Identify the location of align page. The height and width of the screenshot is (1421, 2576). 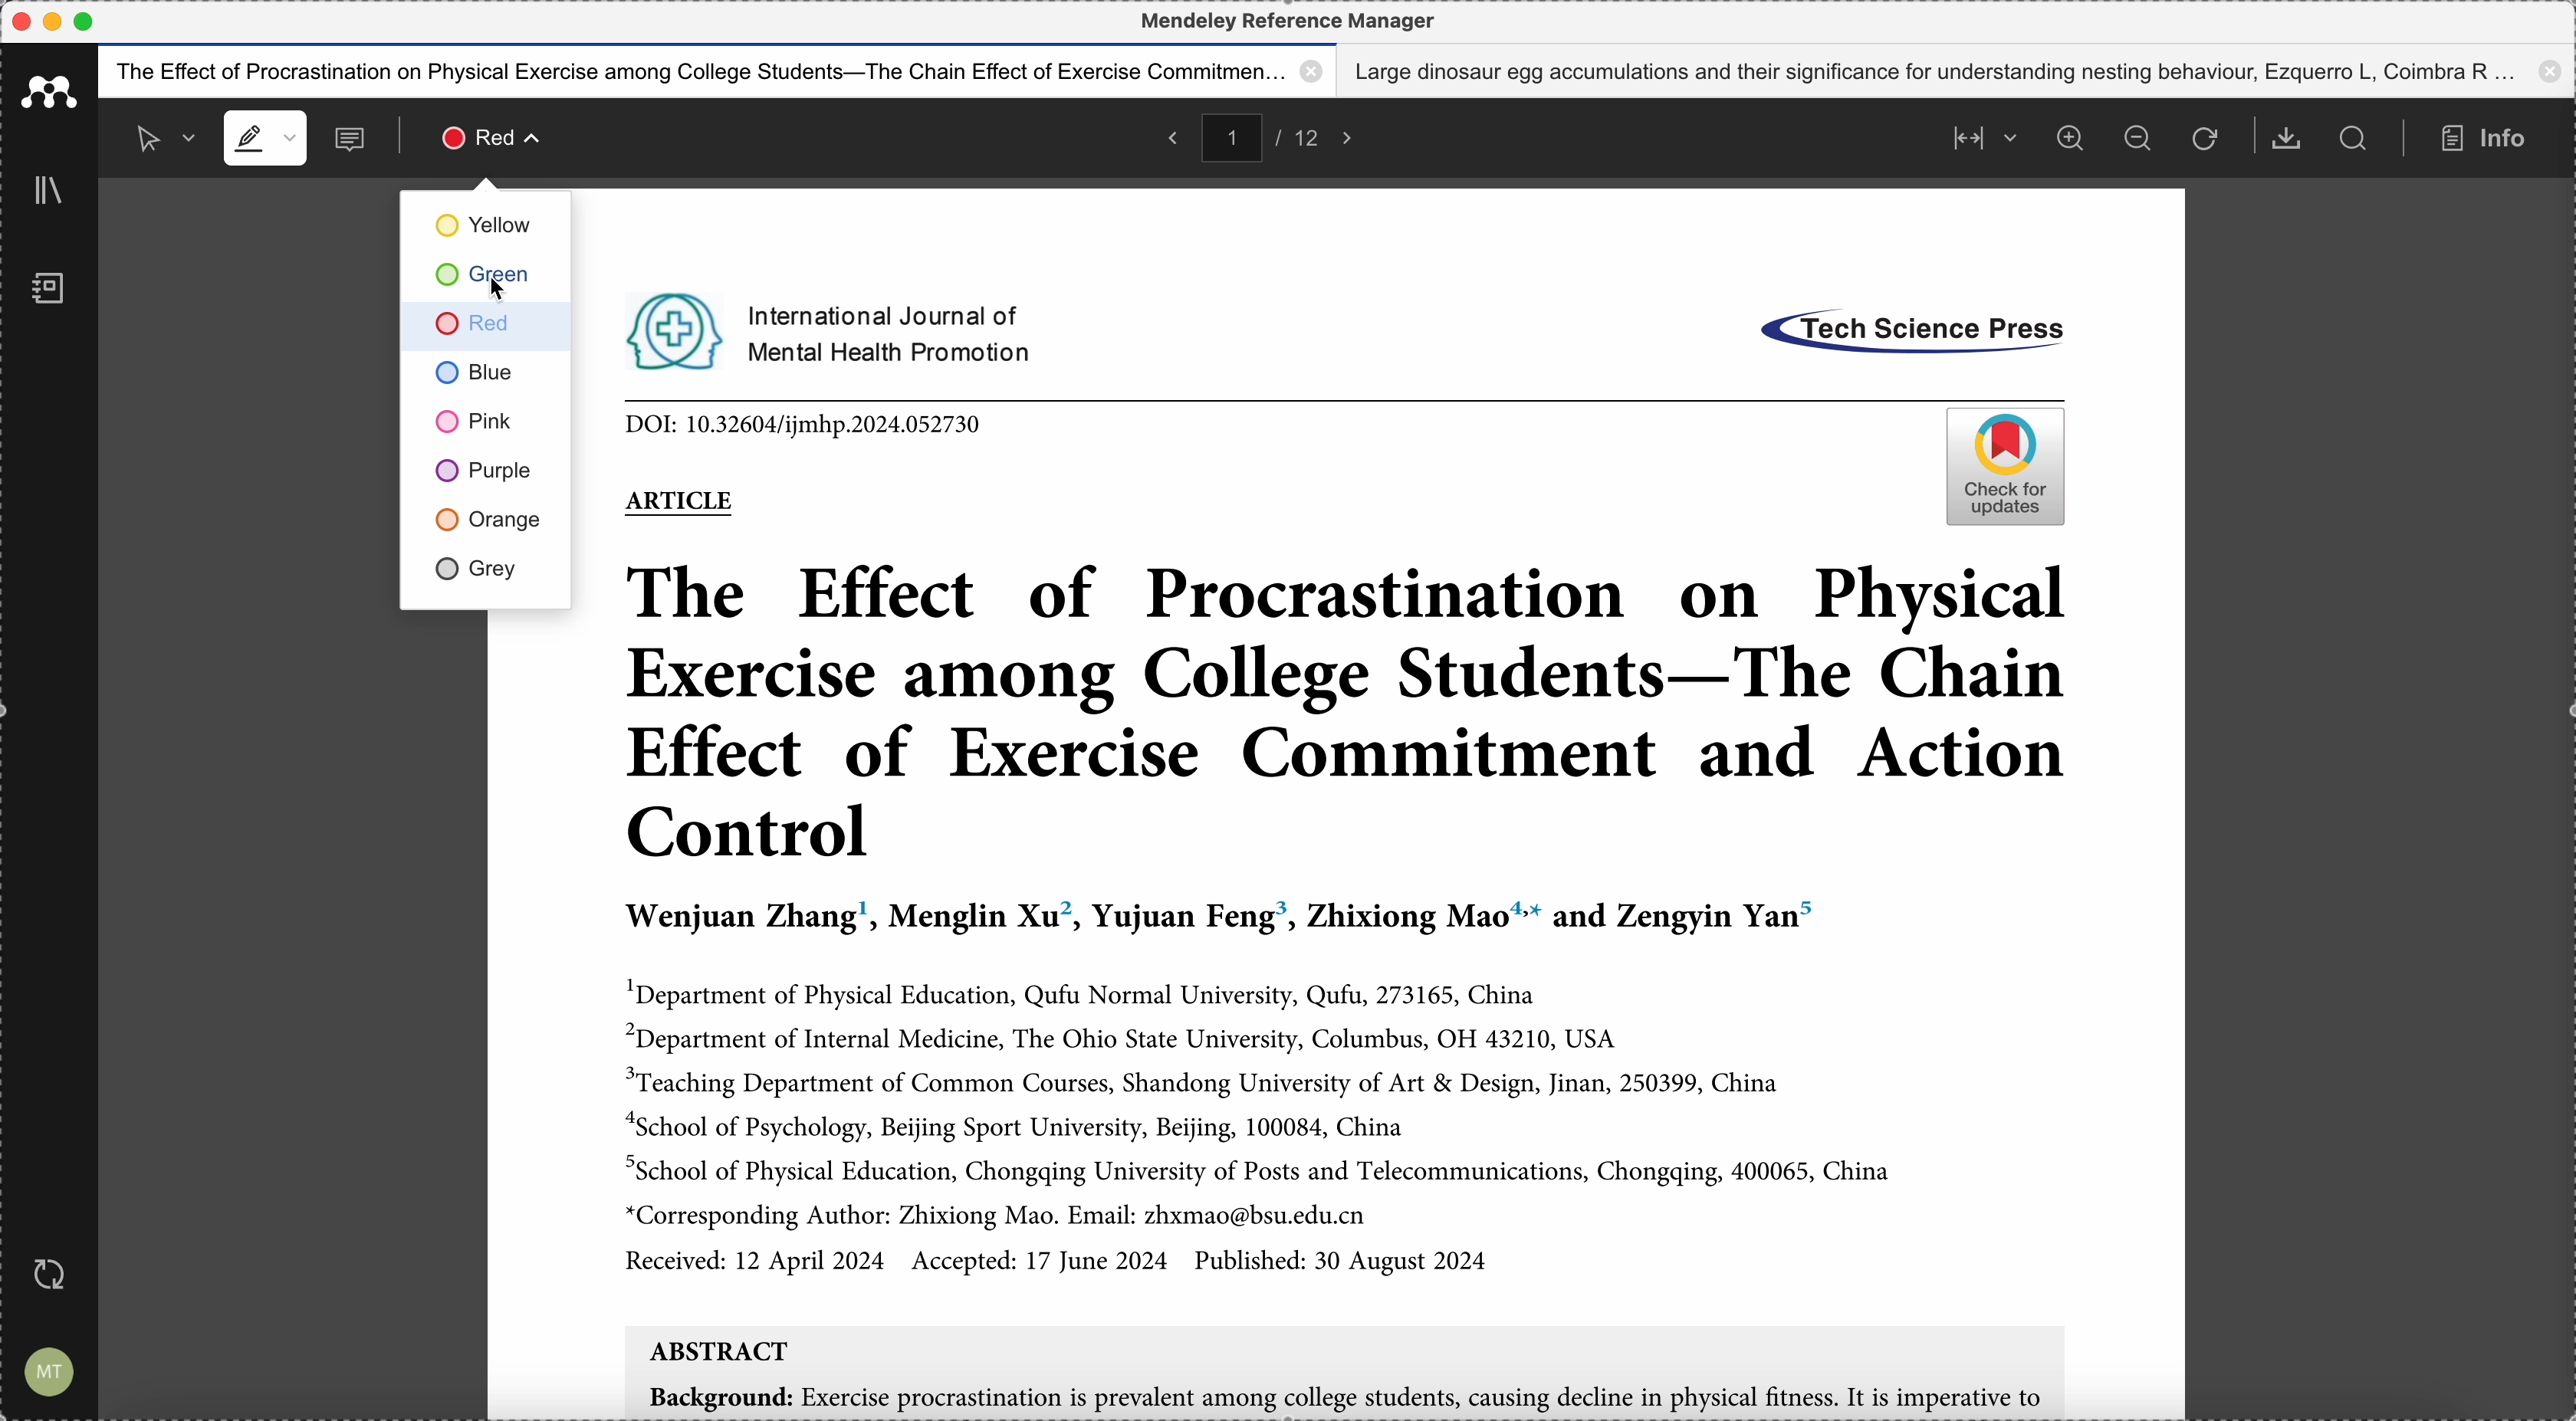
(1979, 136).